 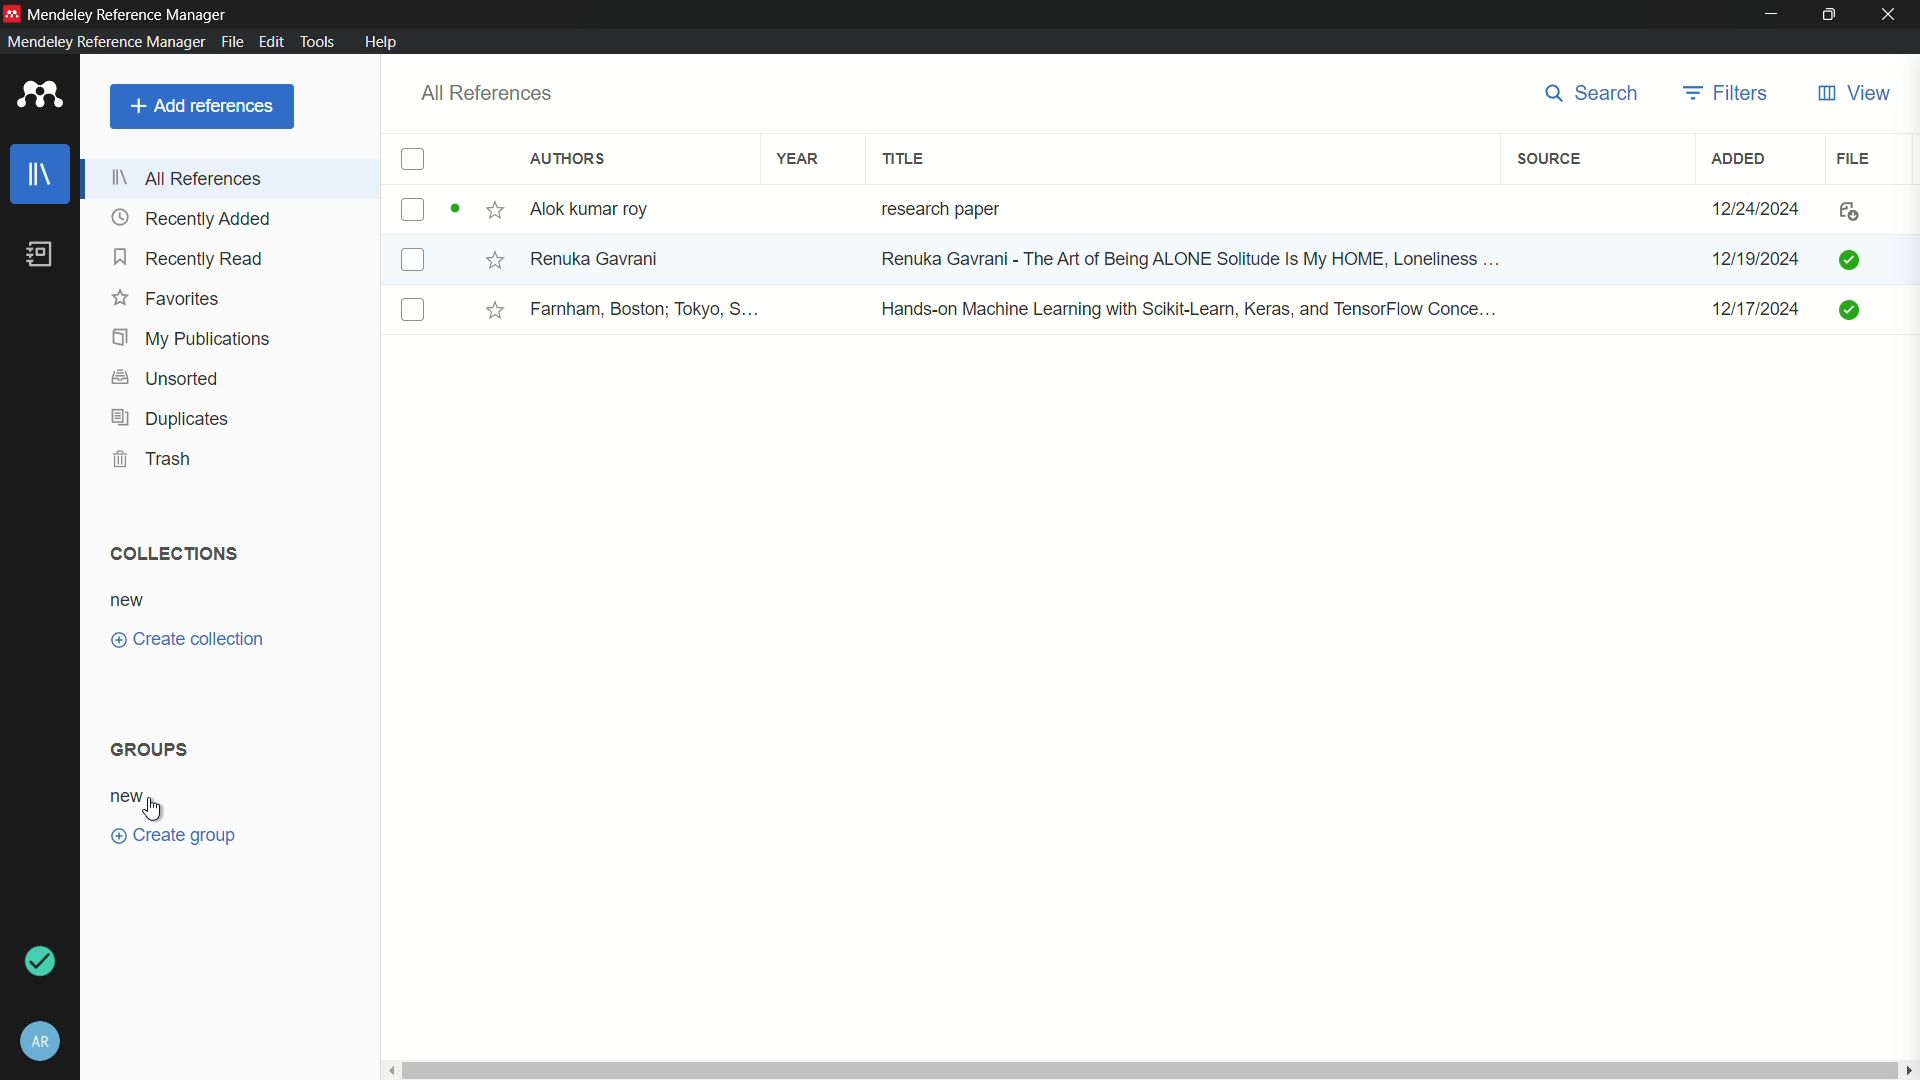 I want to click on synced, so click(x=46, y=963).